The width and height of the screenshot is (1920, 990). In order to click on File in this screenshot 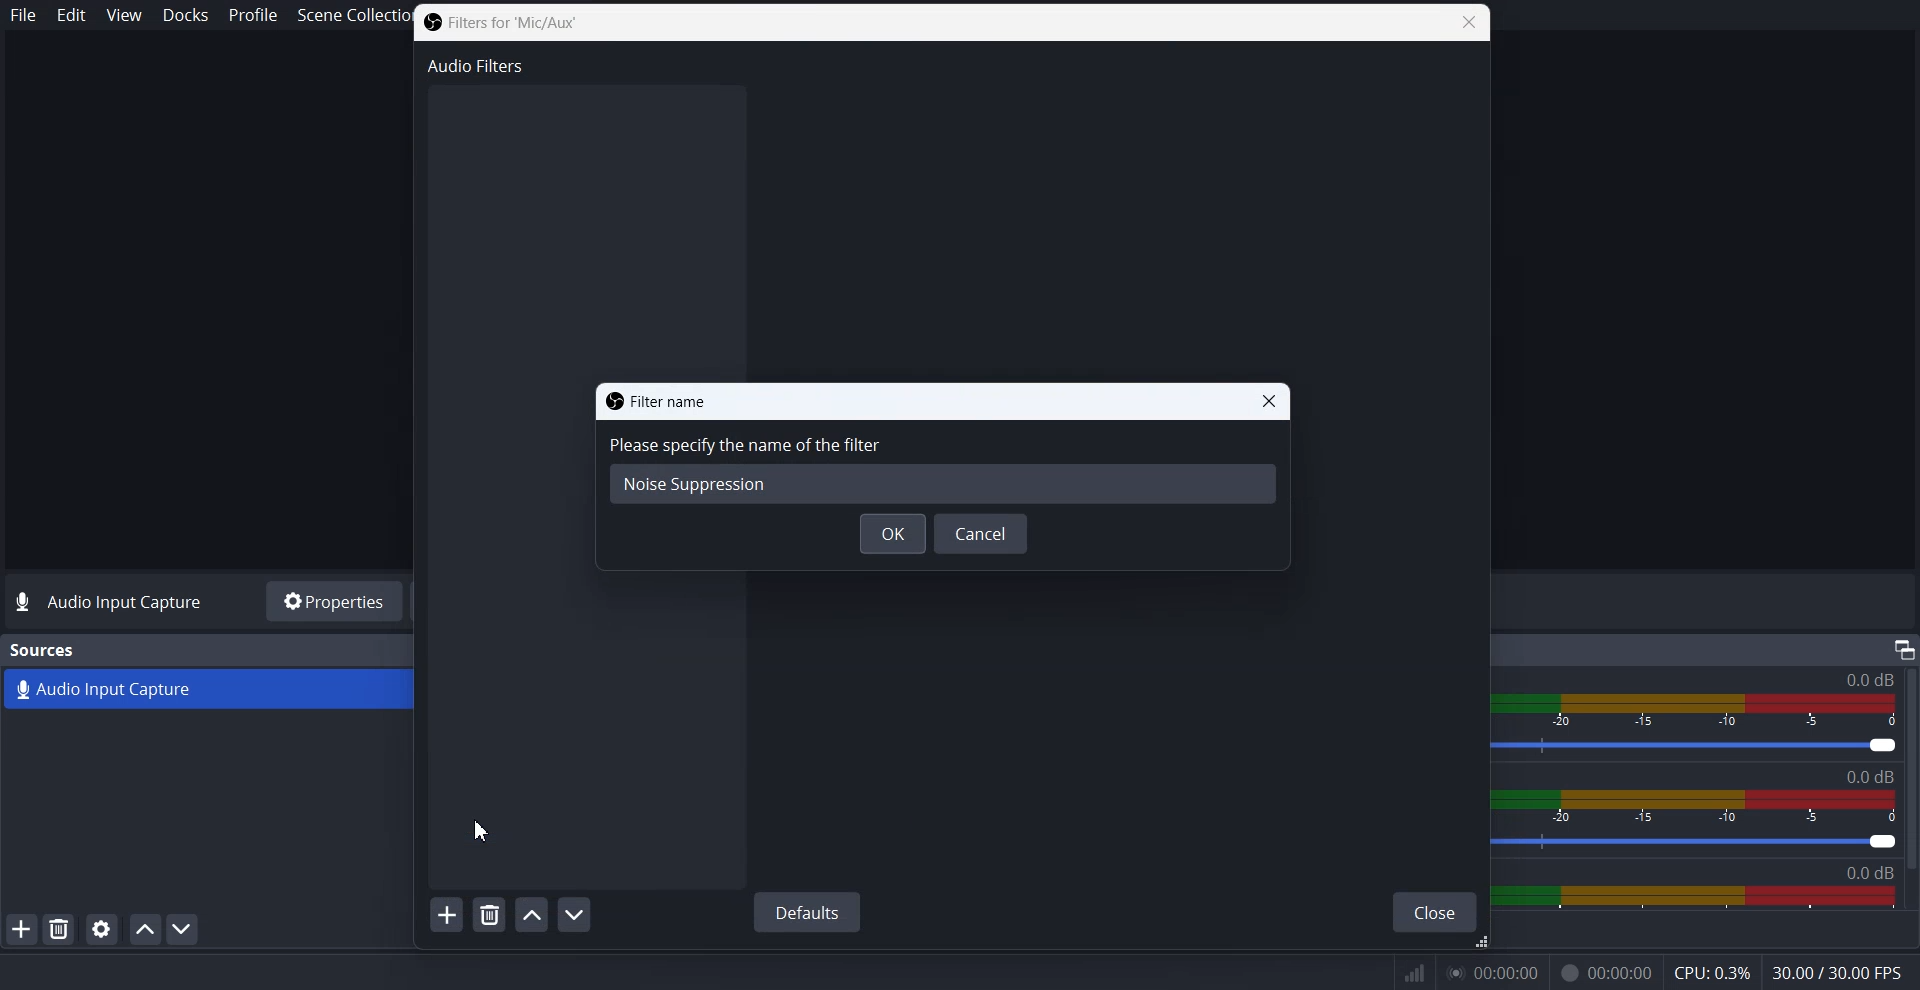, I will do `click(24, 15)`.